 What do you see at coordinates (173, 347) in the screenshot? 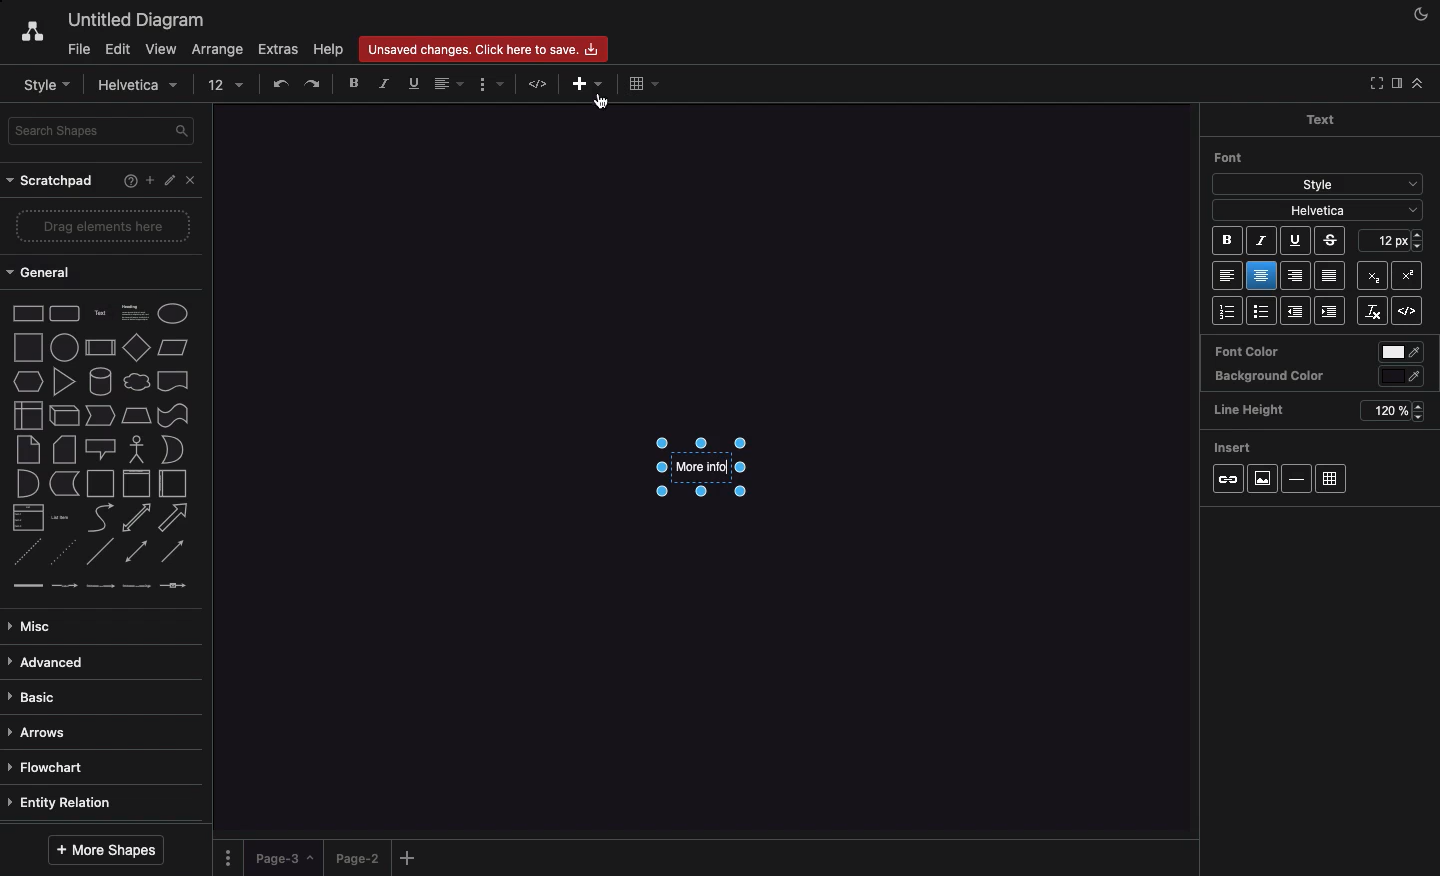
I see `parallelogram` at bounding box center [173, 347].